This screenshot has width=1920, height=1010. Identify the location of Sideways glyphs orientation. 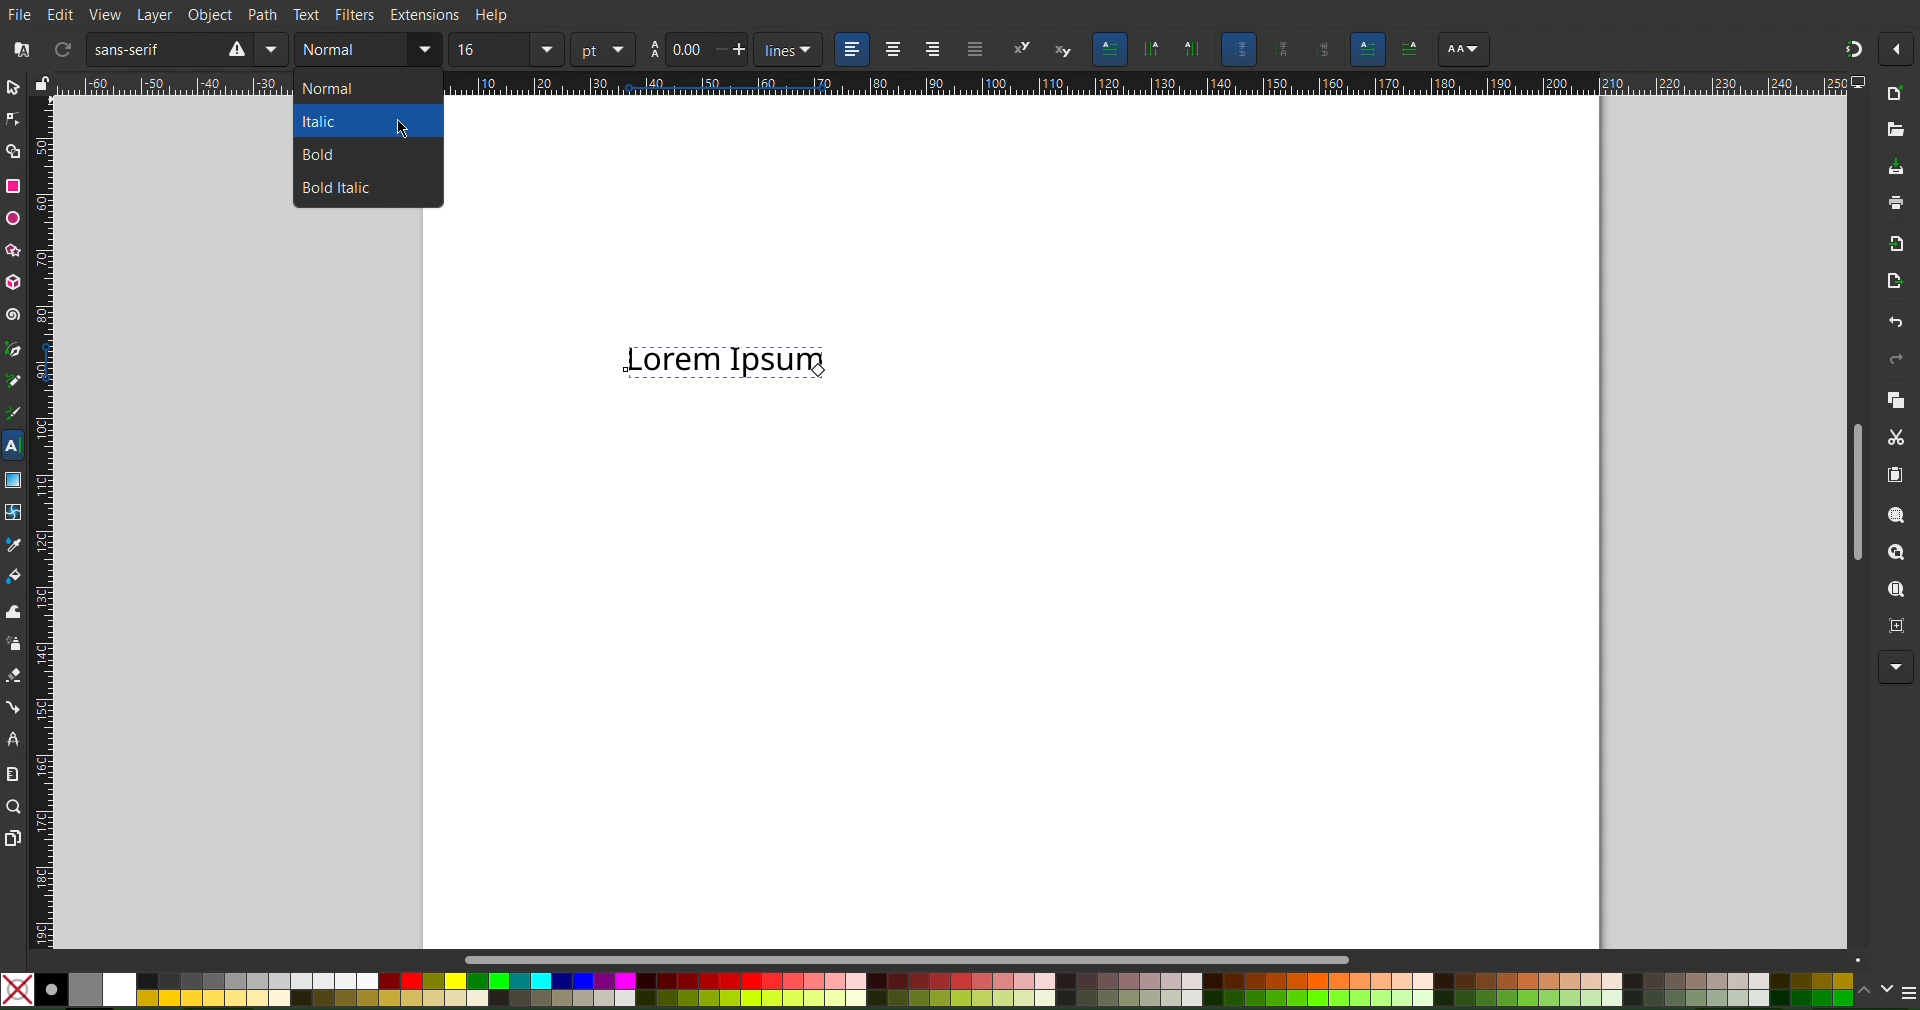
(1327, 50).